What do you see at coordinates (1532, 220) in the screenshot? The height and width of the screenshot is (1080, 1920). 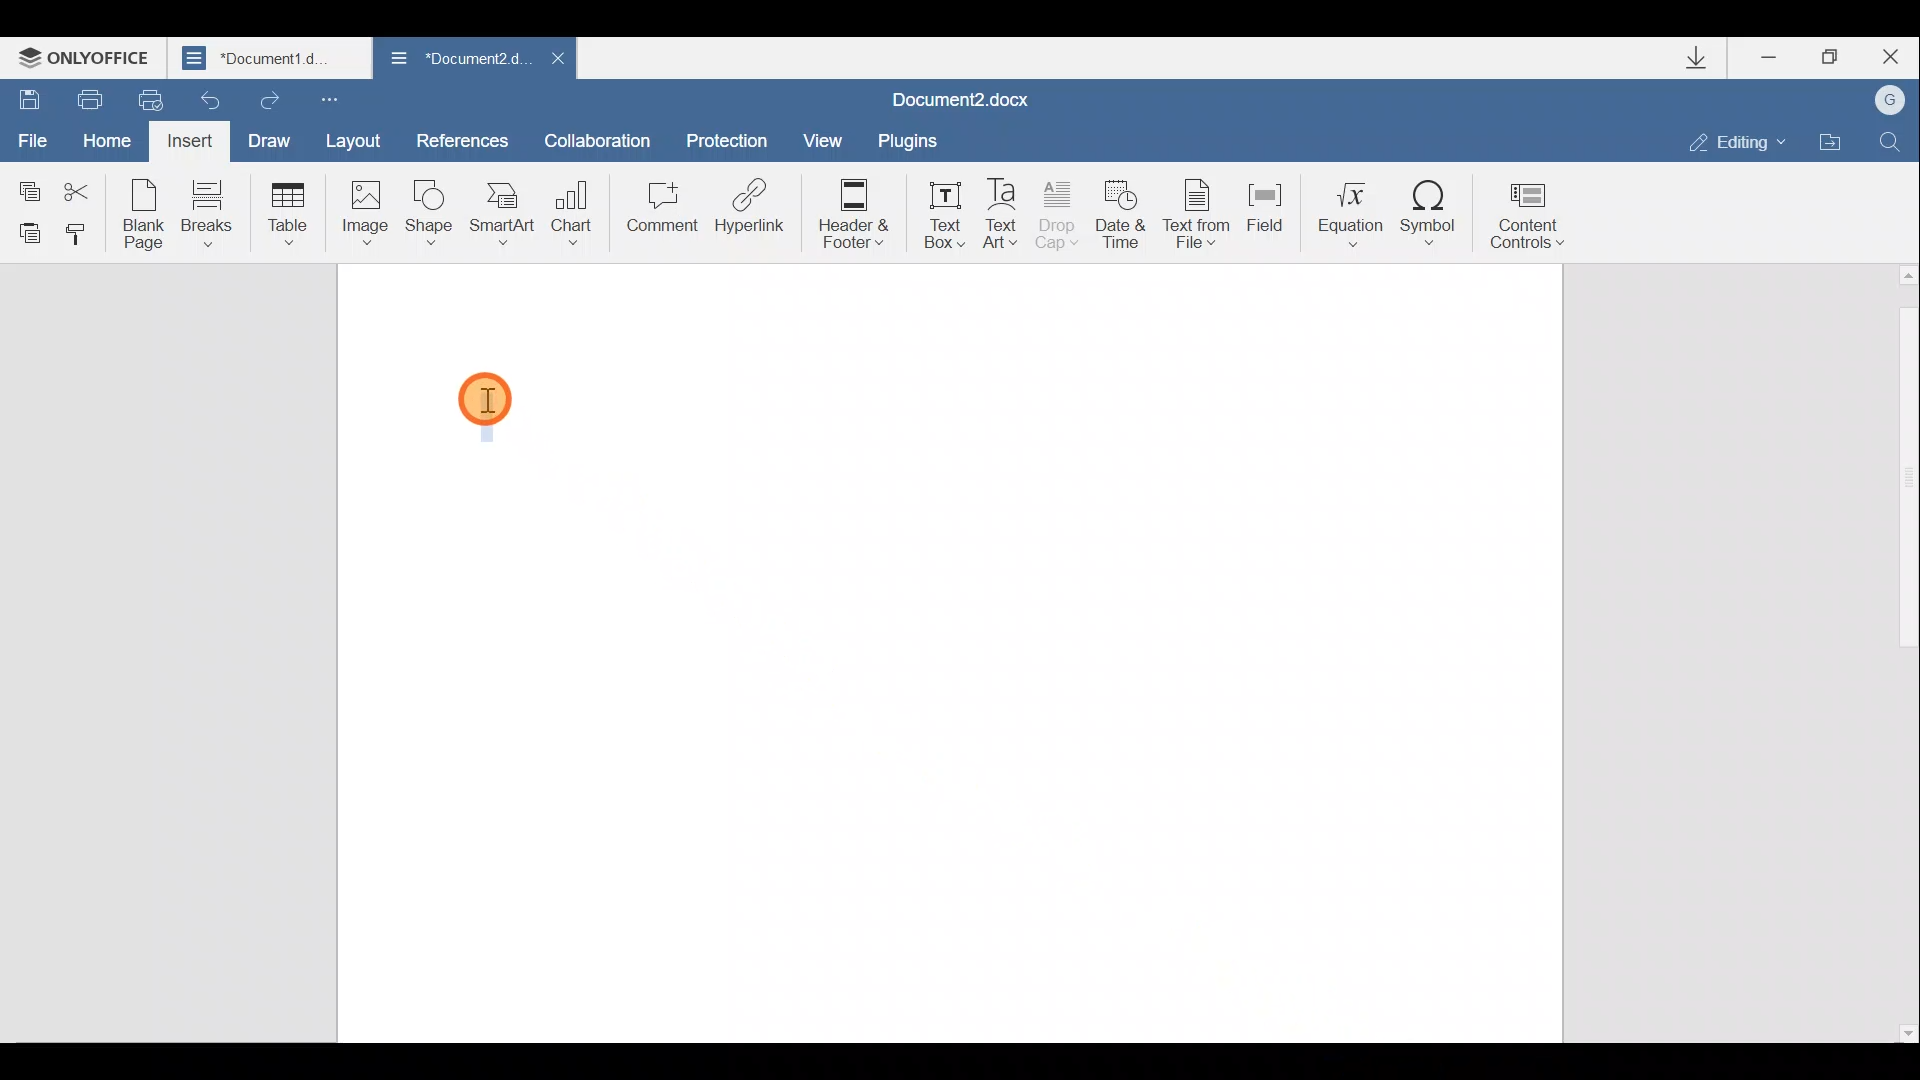 I see `Content controls` at bounding box center [1532, 220].